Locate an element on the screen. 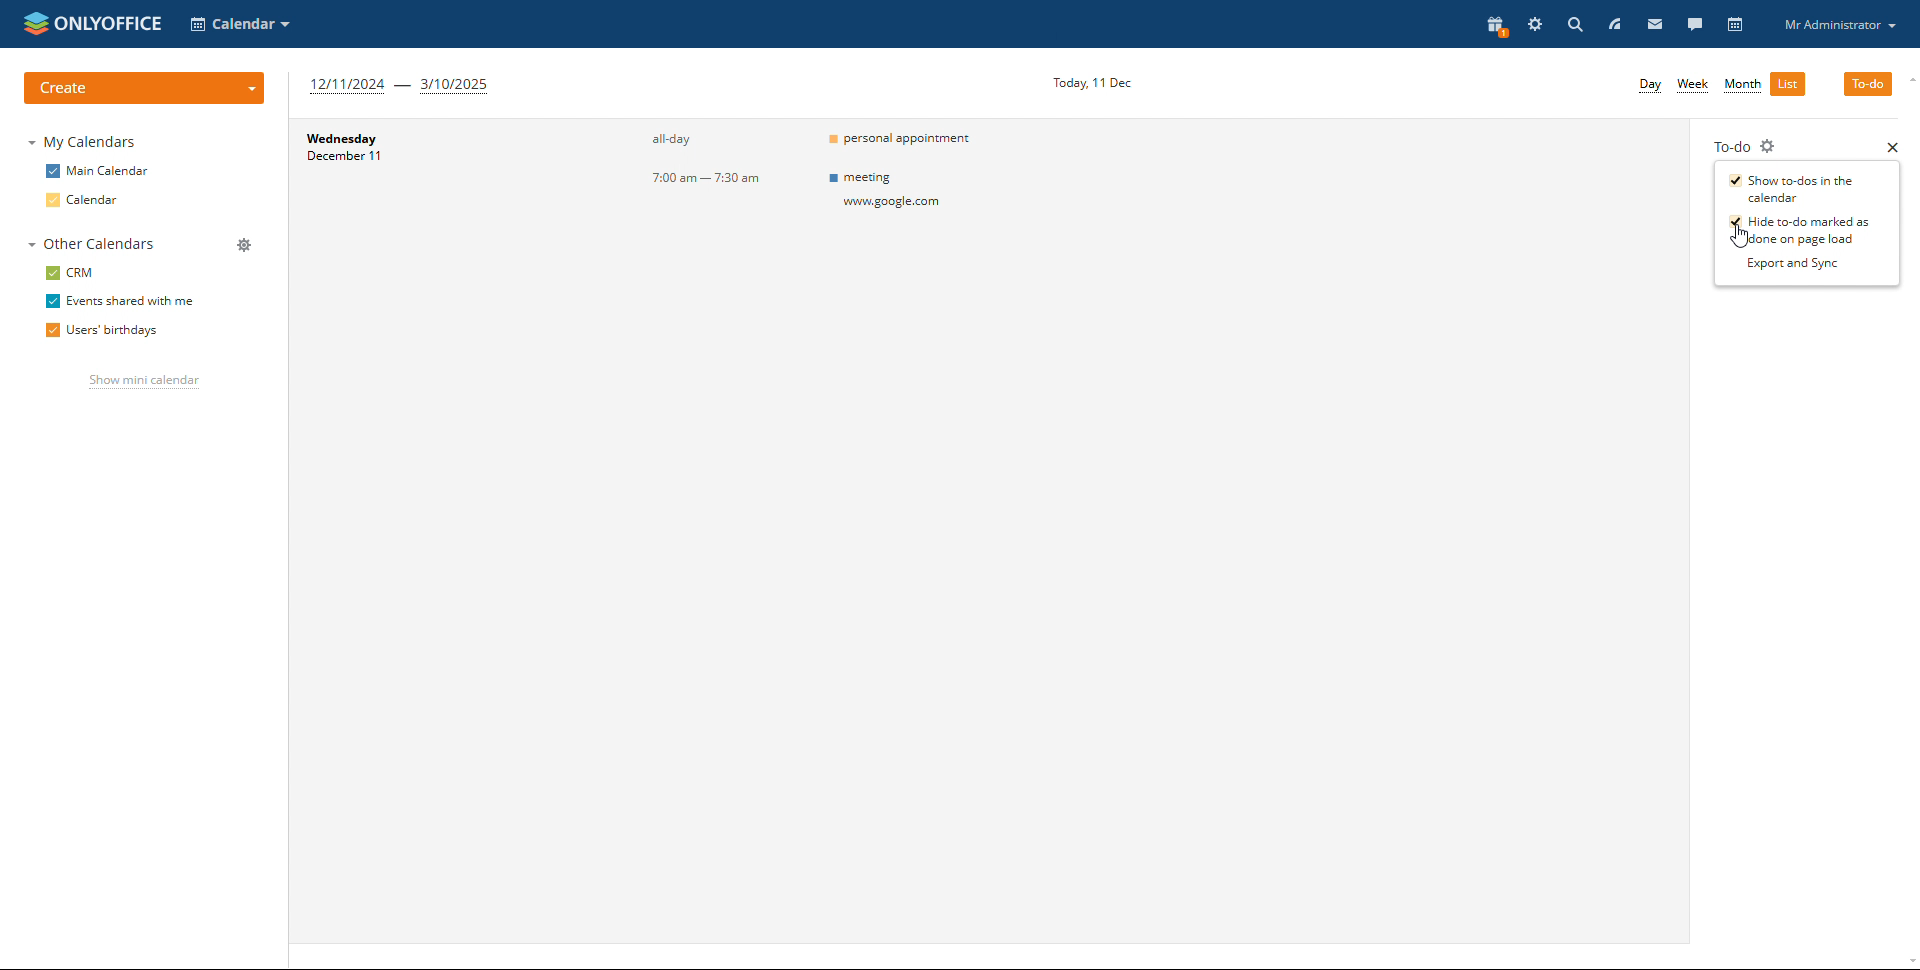 The height and width of the screenshot is (970, 1920). to-do settings is located at coordinates (1771, 145).